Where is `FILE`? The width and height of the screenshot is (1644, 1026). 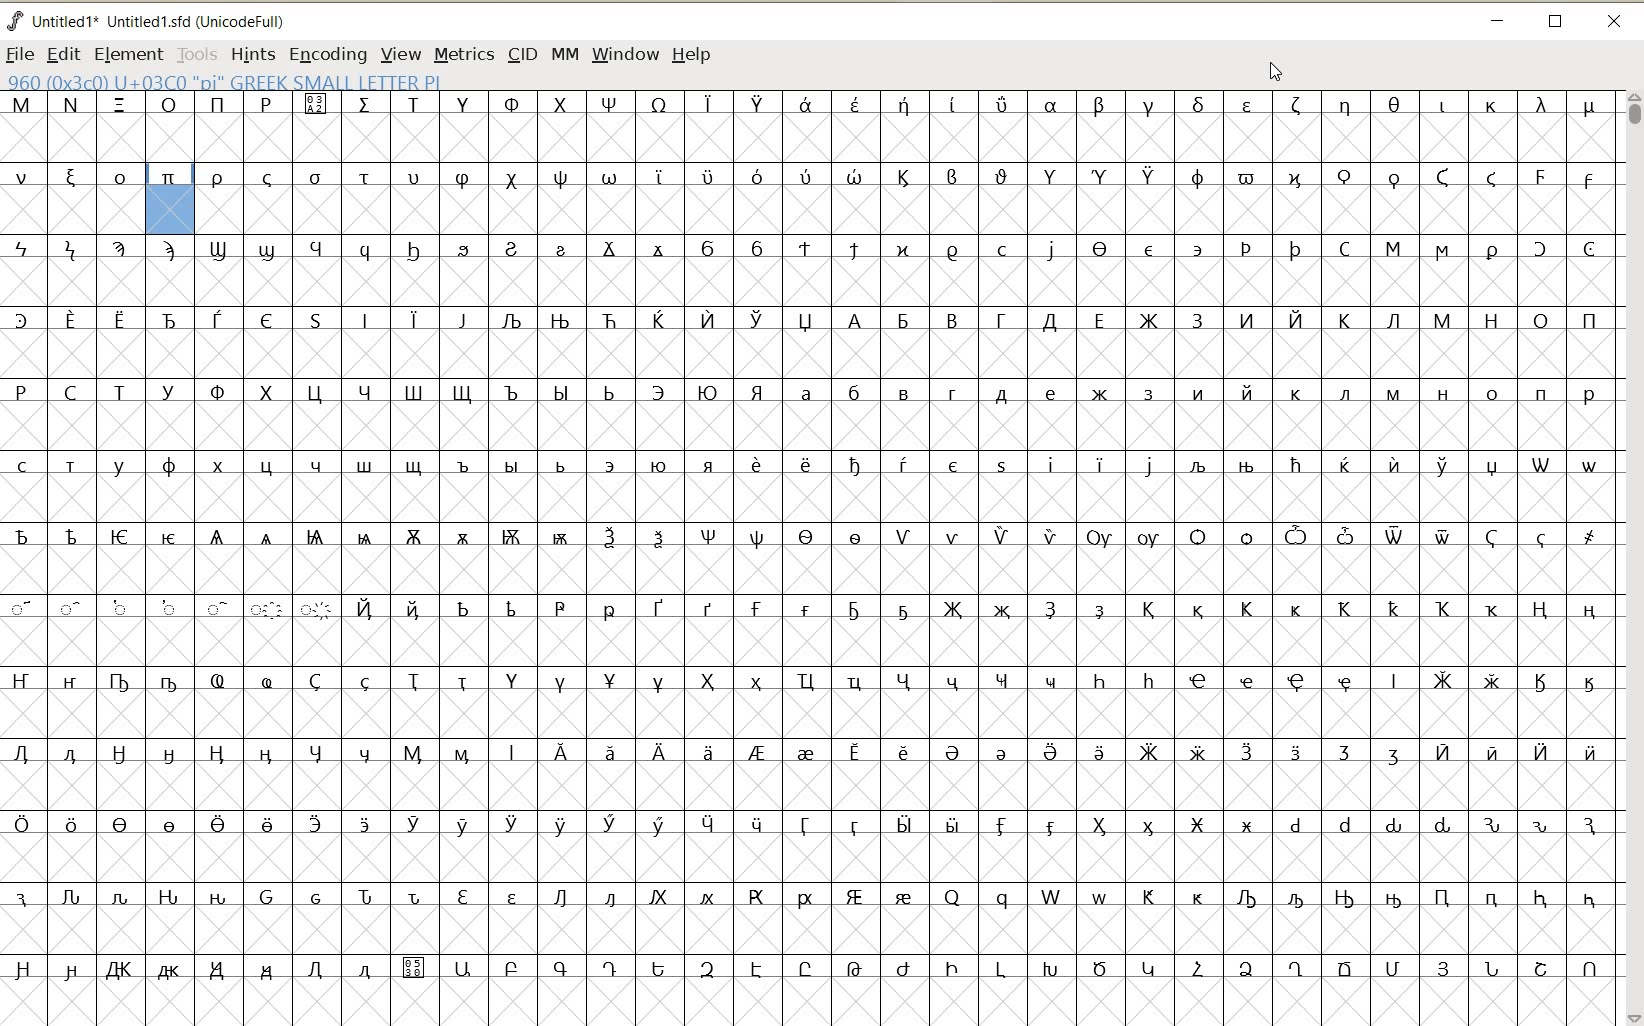 FILE is located at coordinates (19, 54).